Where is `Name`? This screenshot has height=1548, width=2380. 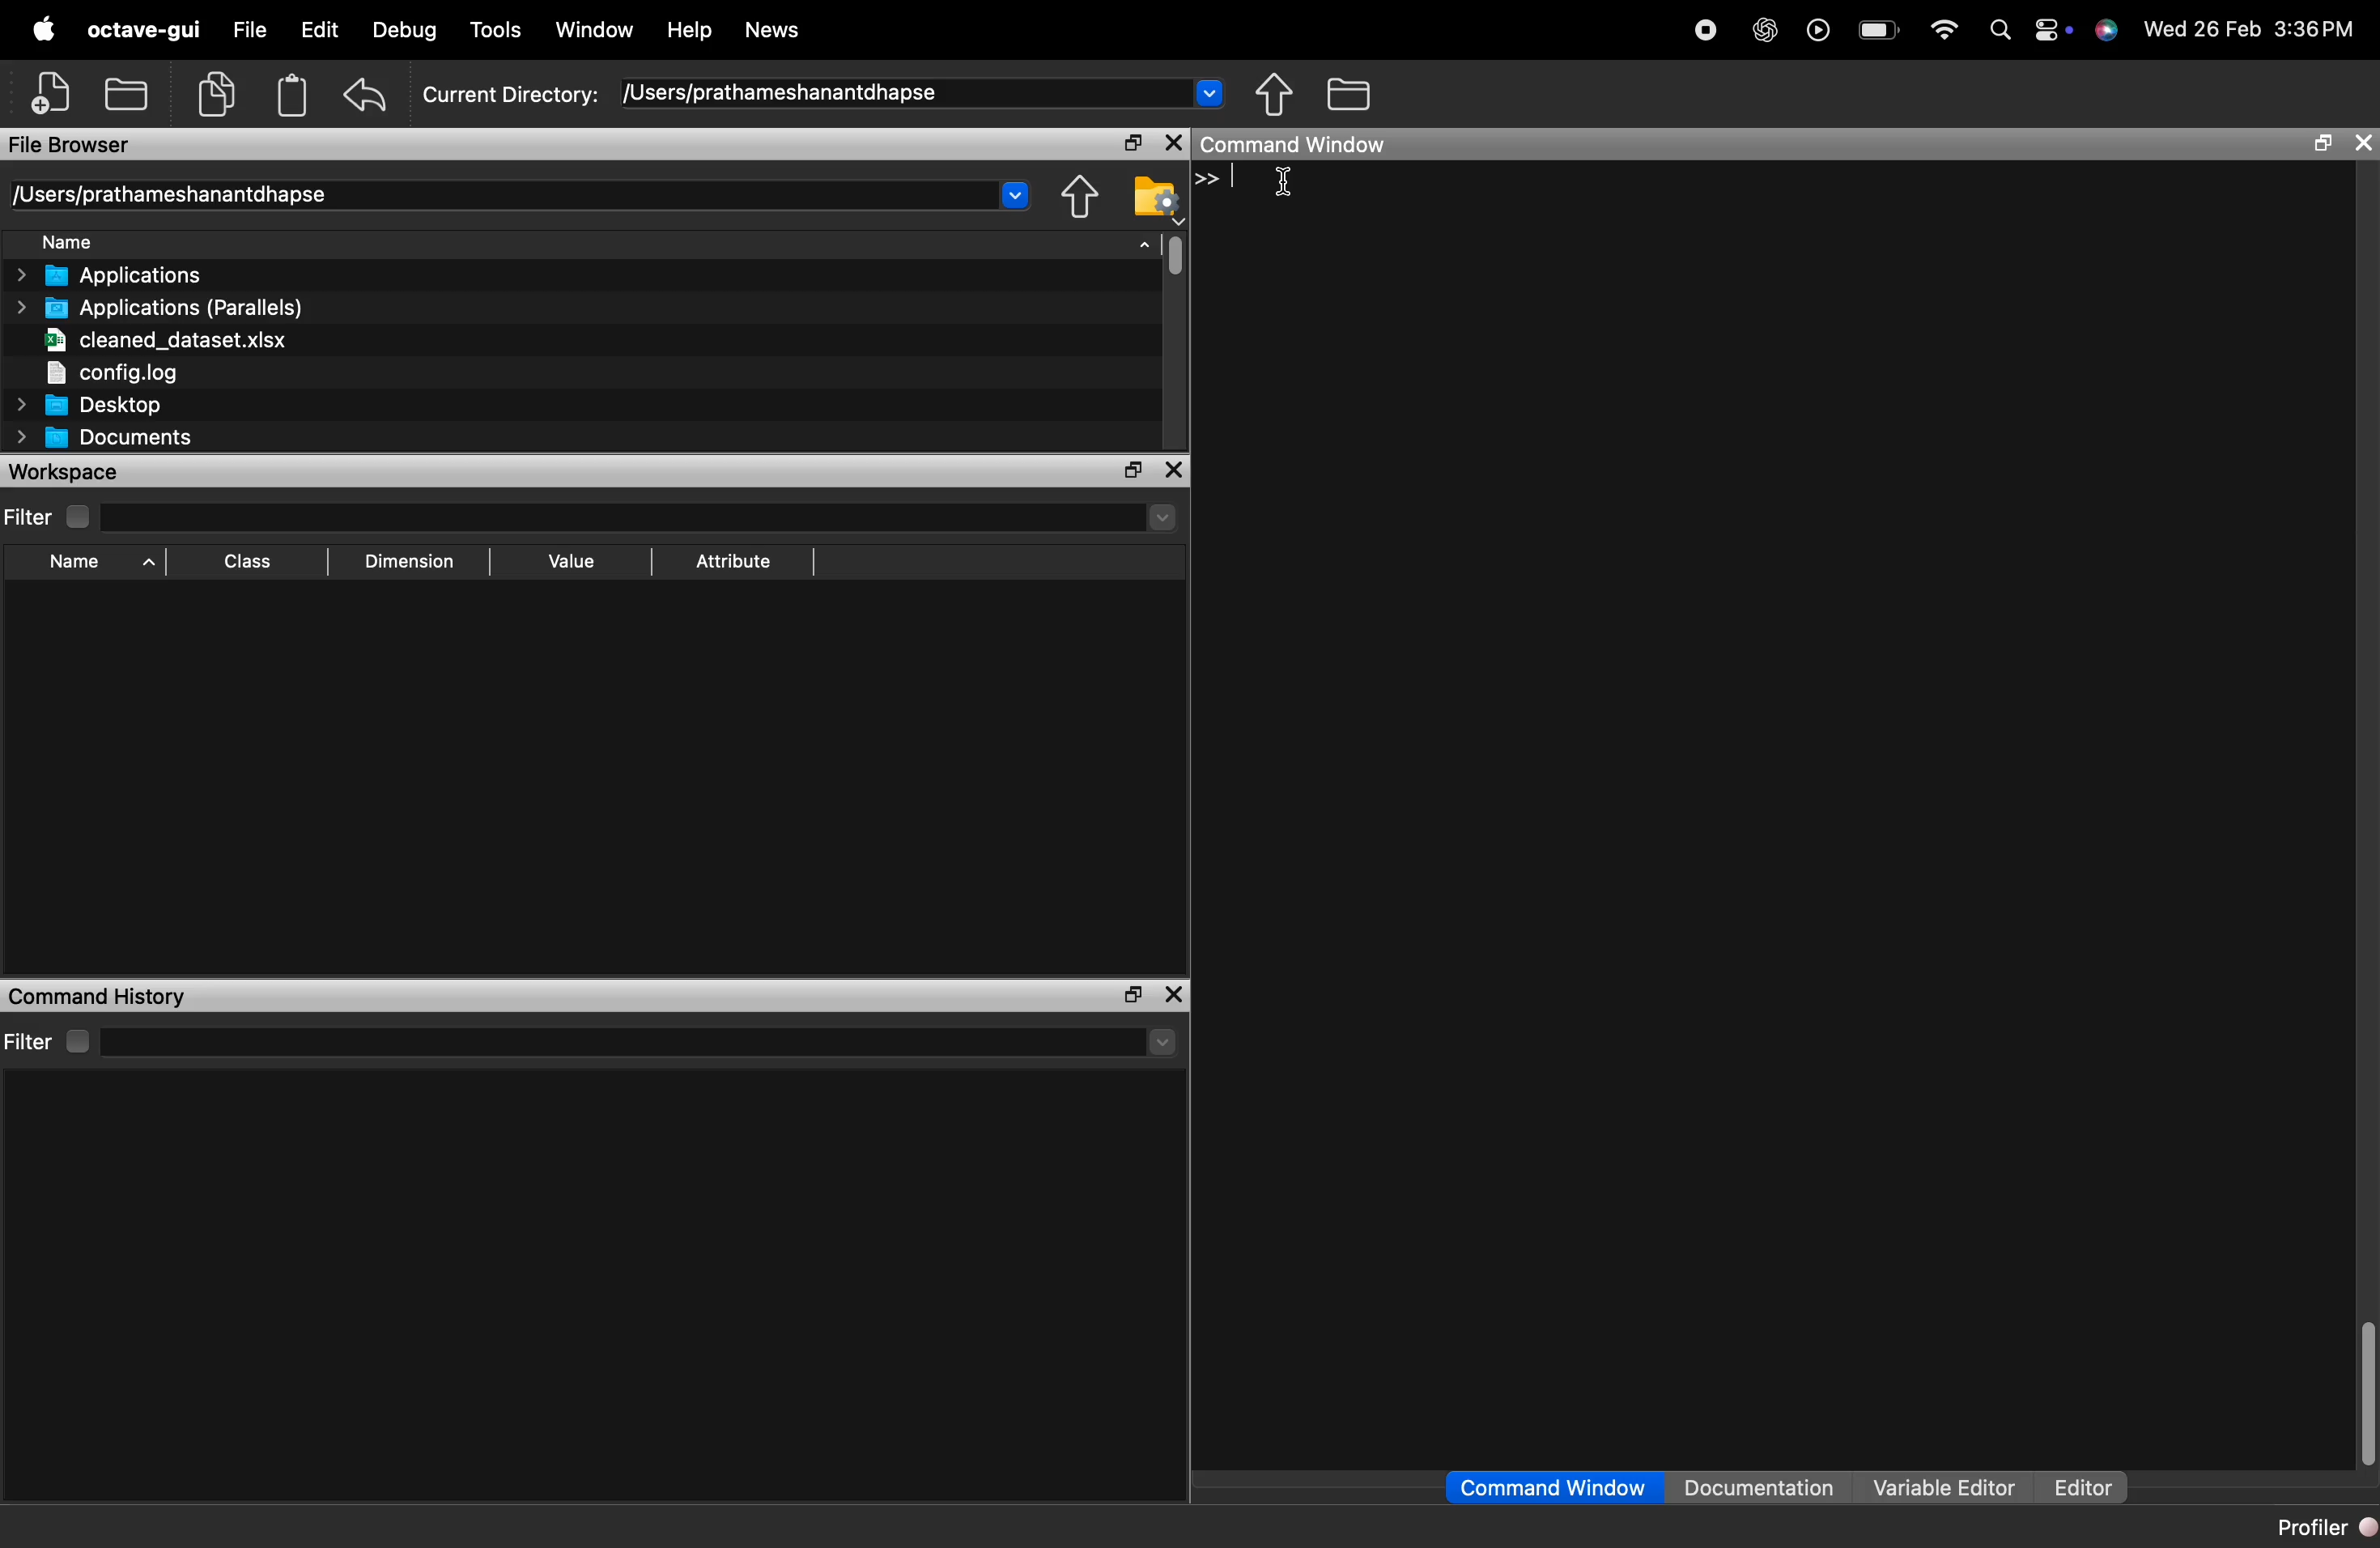 Name is located at coordinates (129, 243).